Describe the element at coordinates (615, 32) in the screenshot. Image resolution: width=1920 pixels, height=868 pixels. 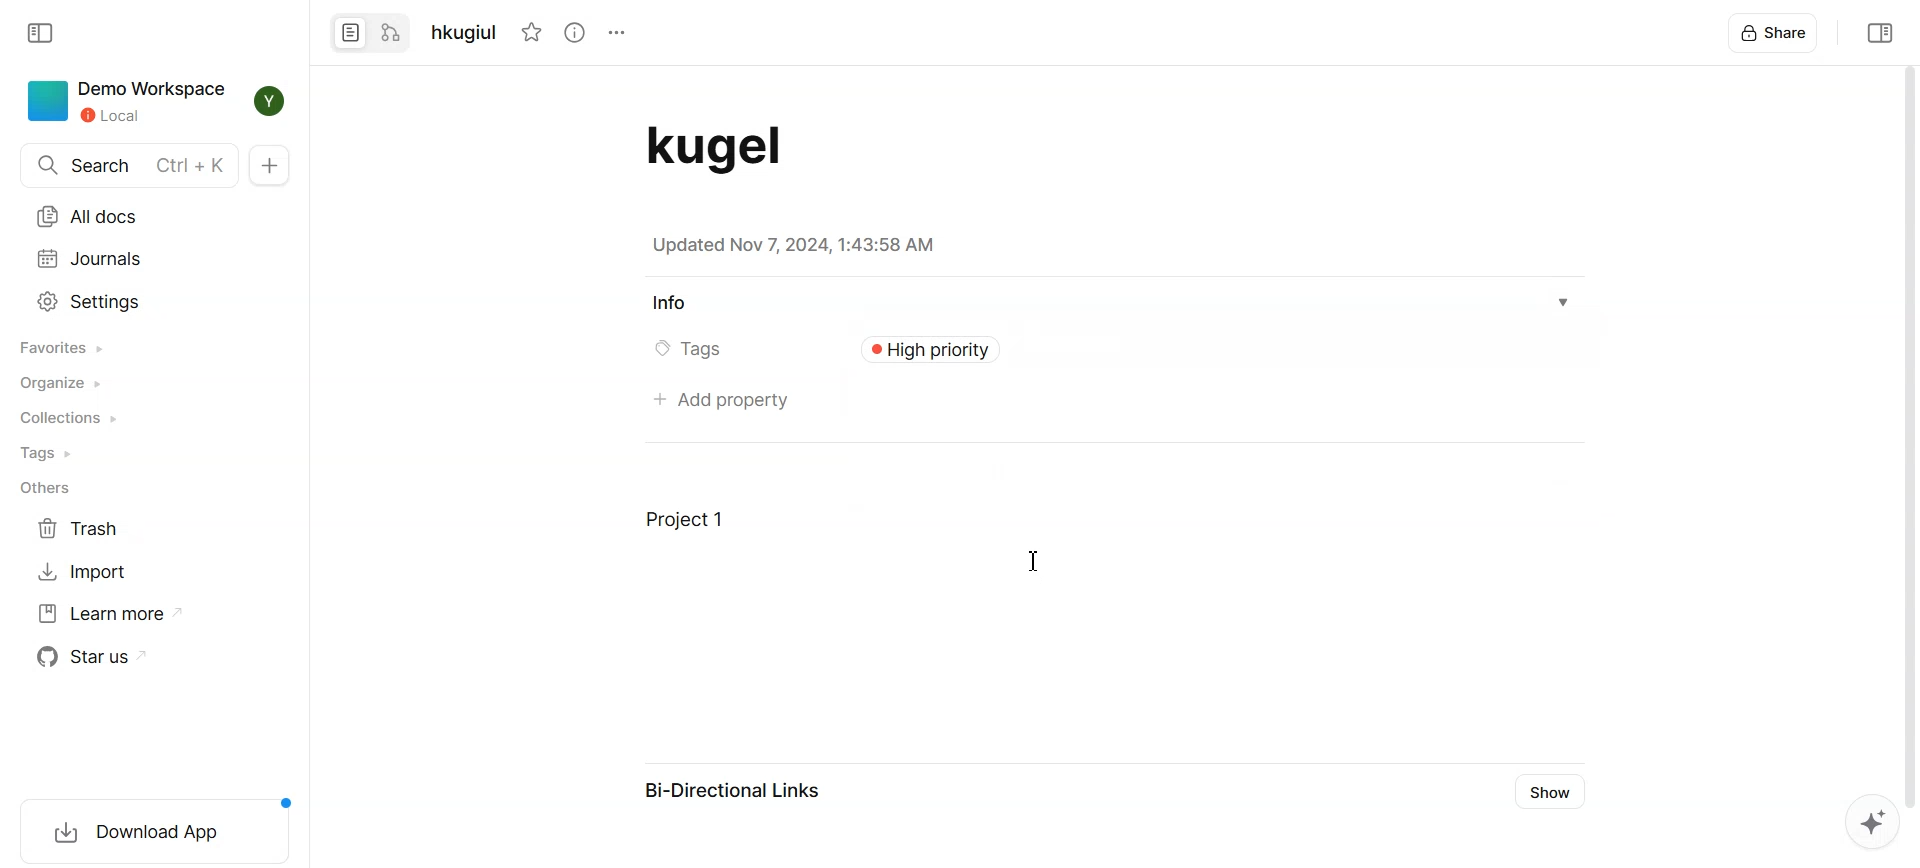
I see `options` at that location.